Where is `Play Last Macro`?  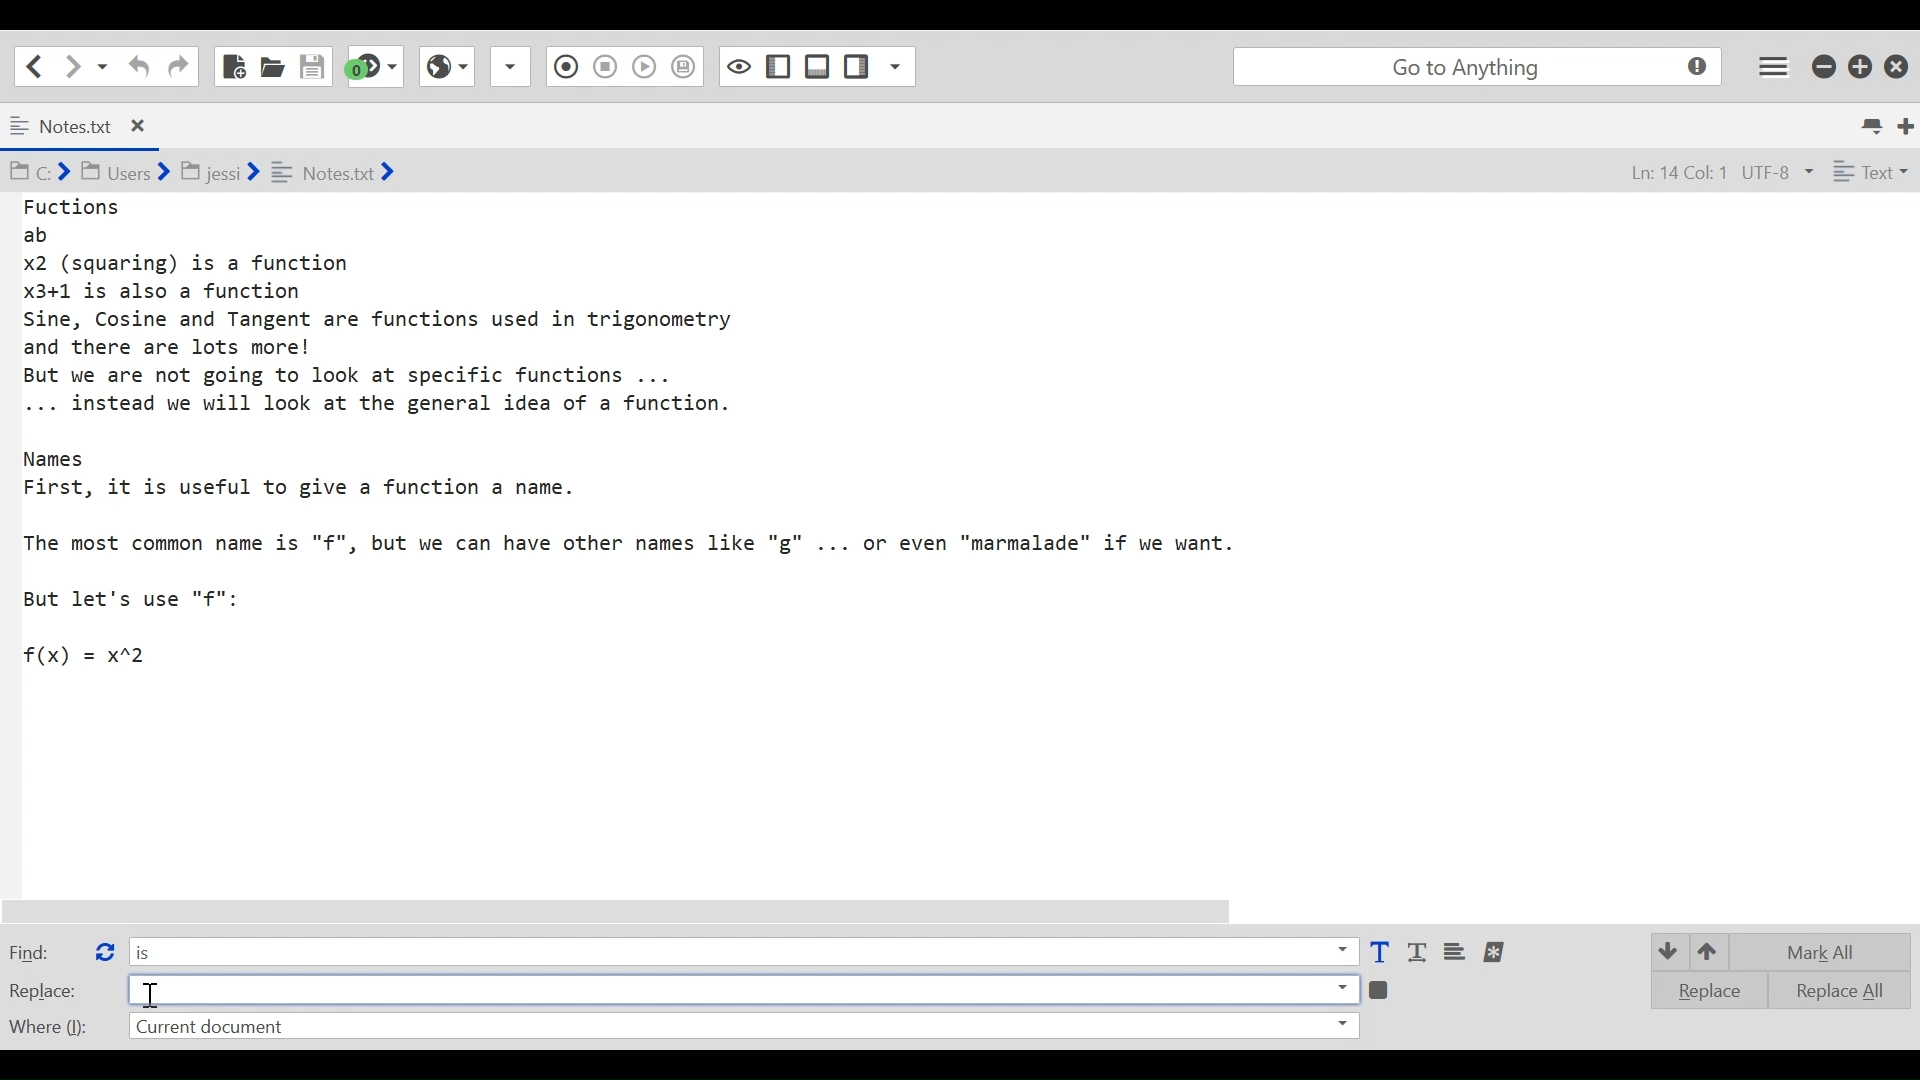
Play Last Macro is located at coordinates (446, 64).